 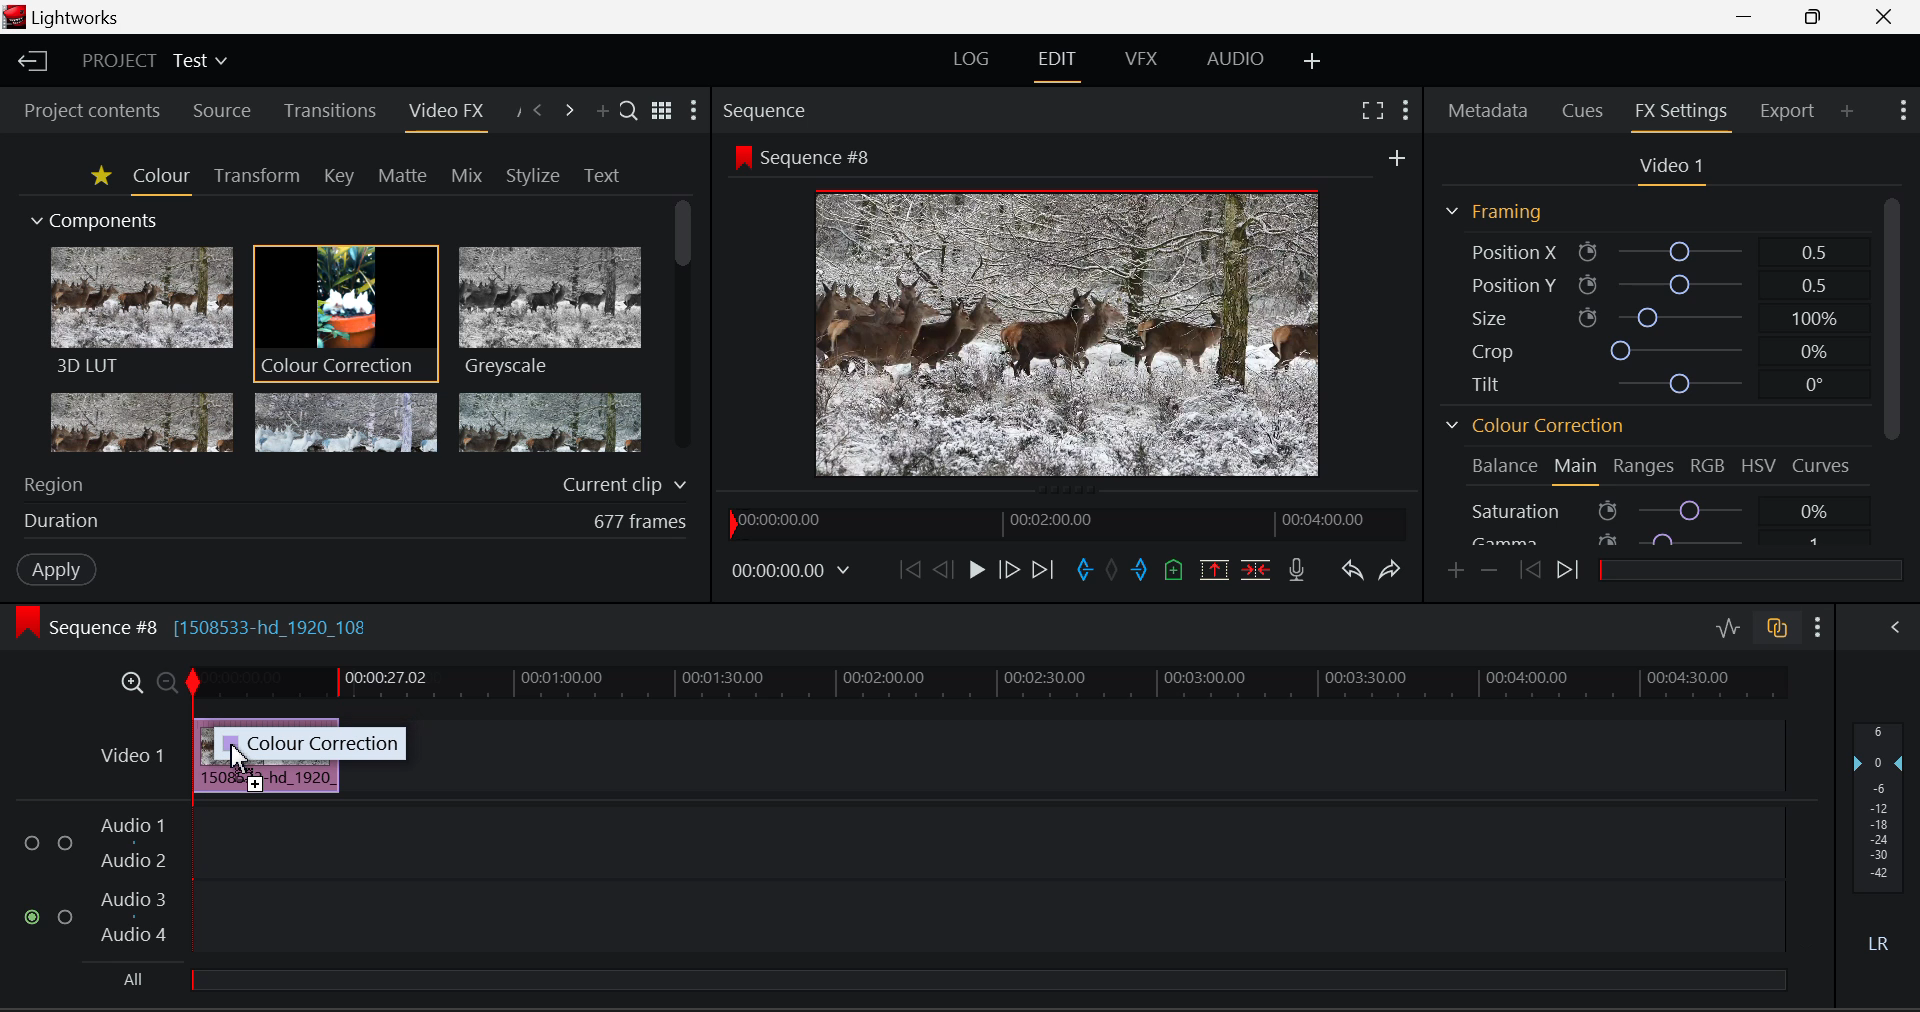 What do you see at coordinates (1140, 570) in the screenshot?
I see `Mark Out` at bounding box center [1140, 570].